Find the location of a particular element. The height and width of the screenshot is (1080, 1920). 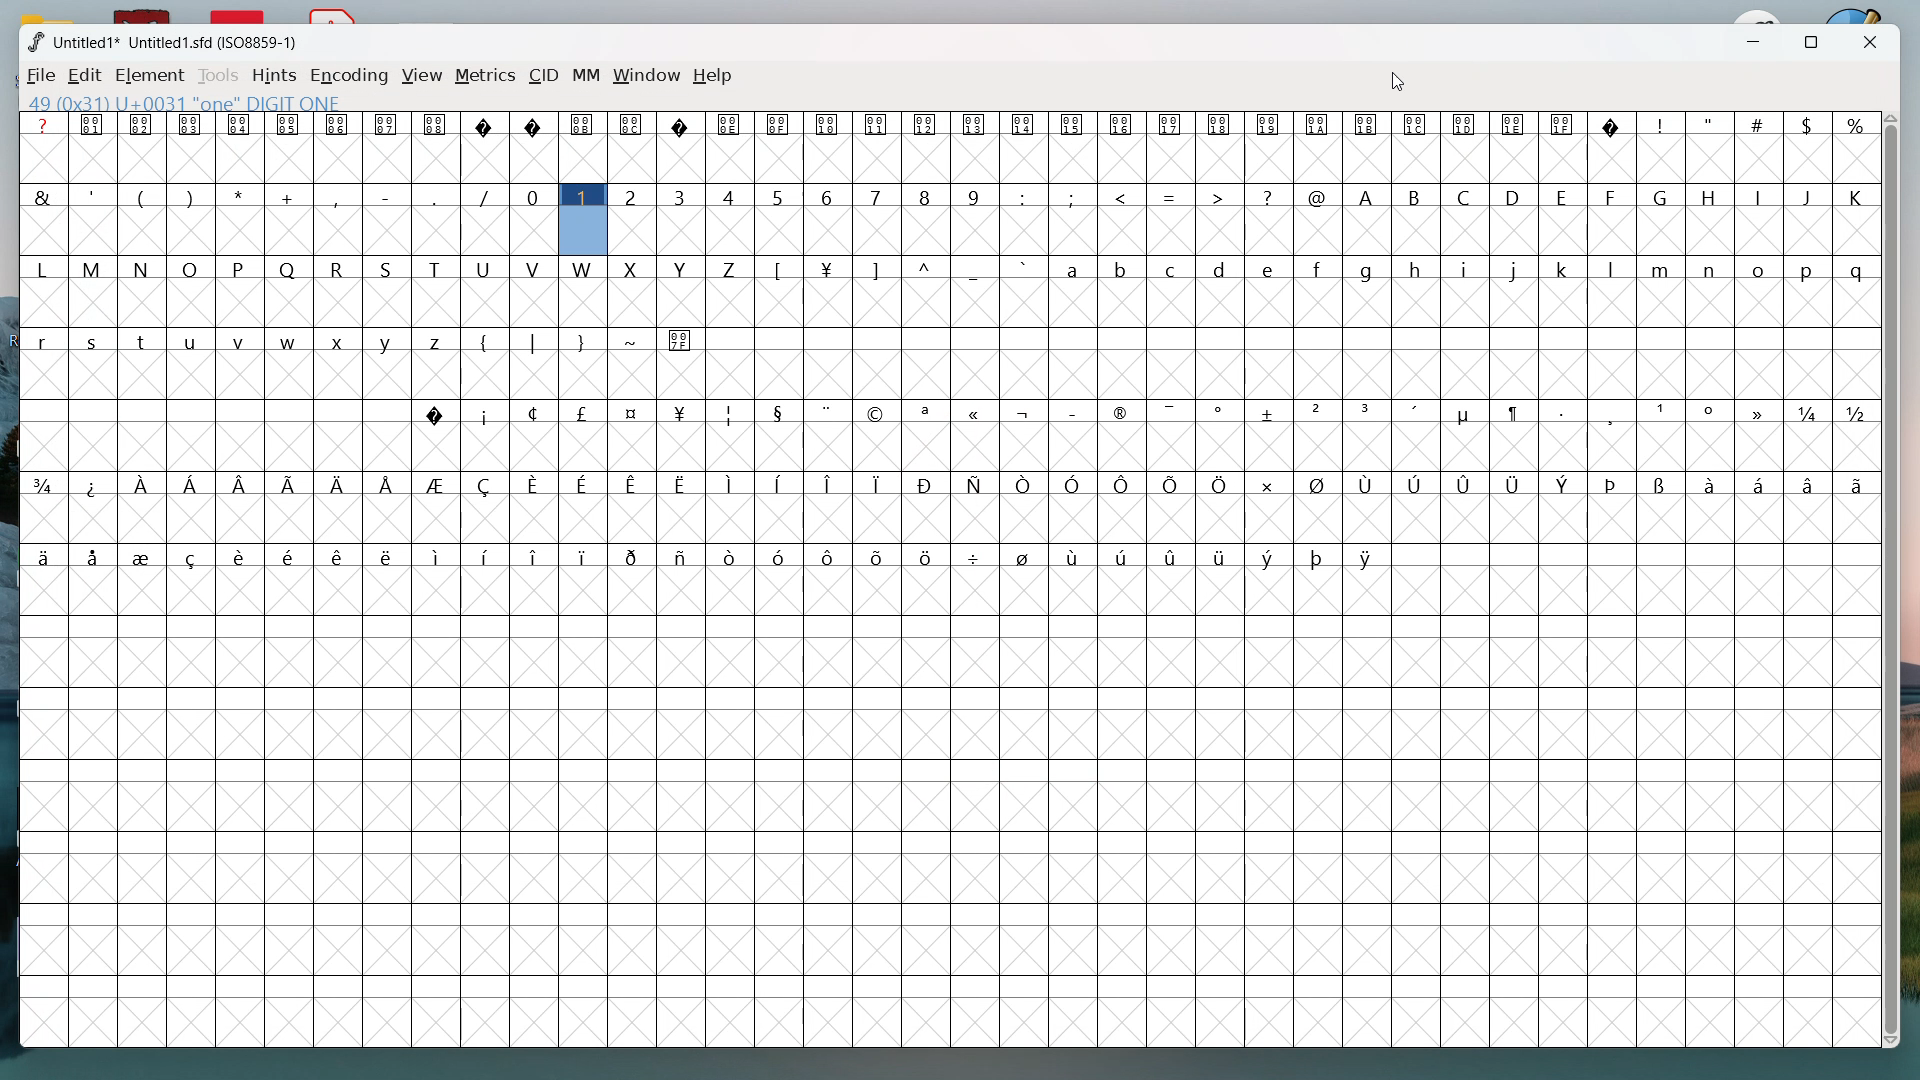

symbol is located at coordinates (1271, 412).